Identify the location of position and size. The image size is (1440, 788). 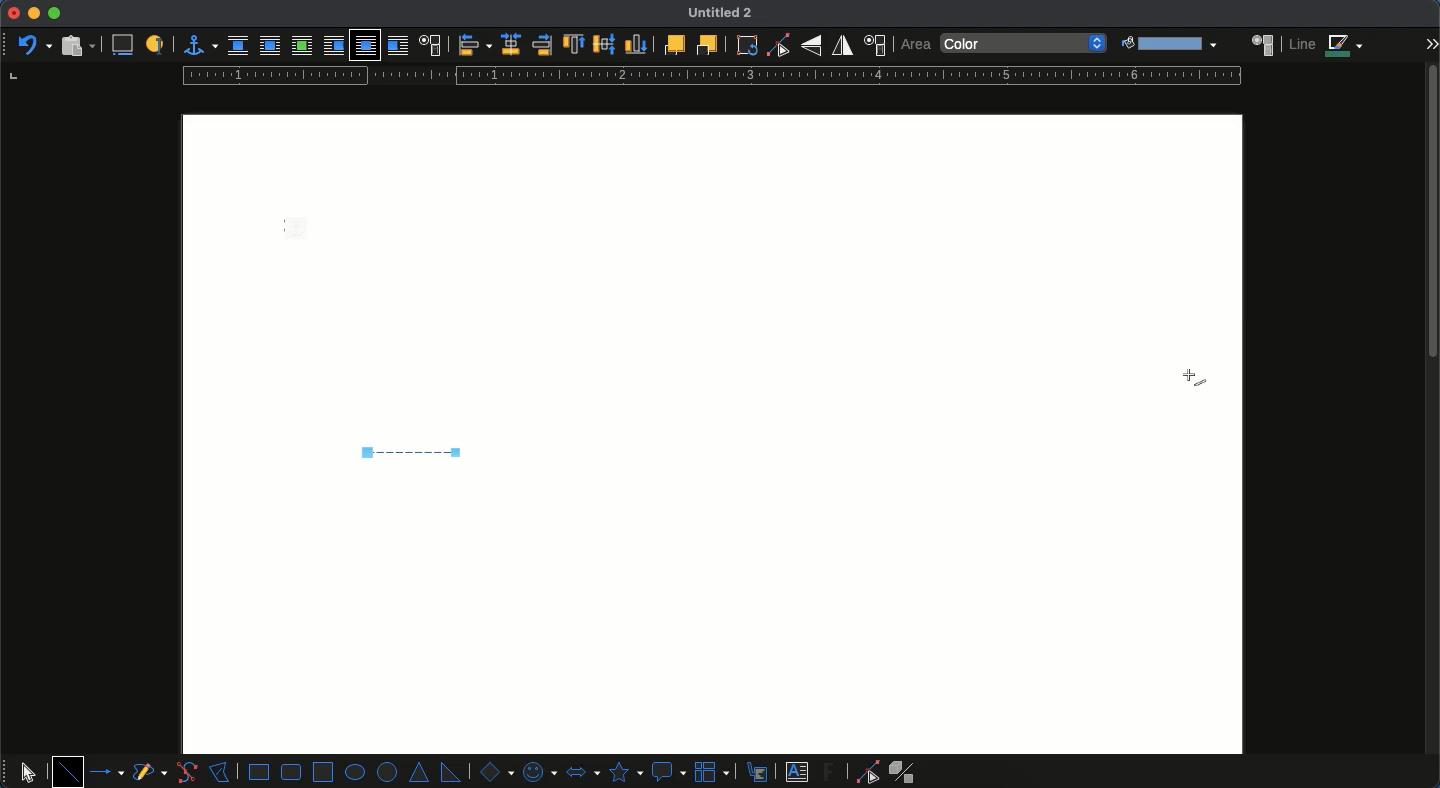
(874, 45).